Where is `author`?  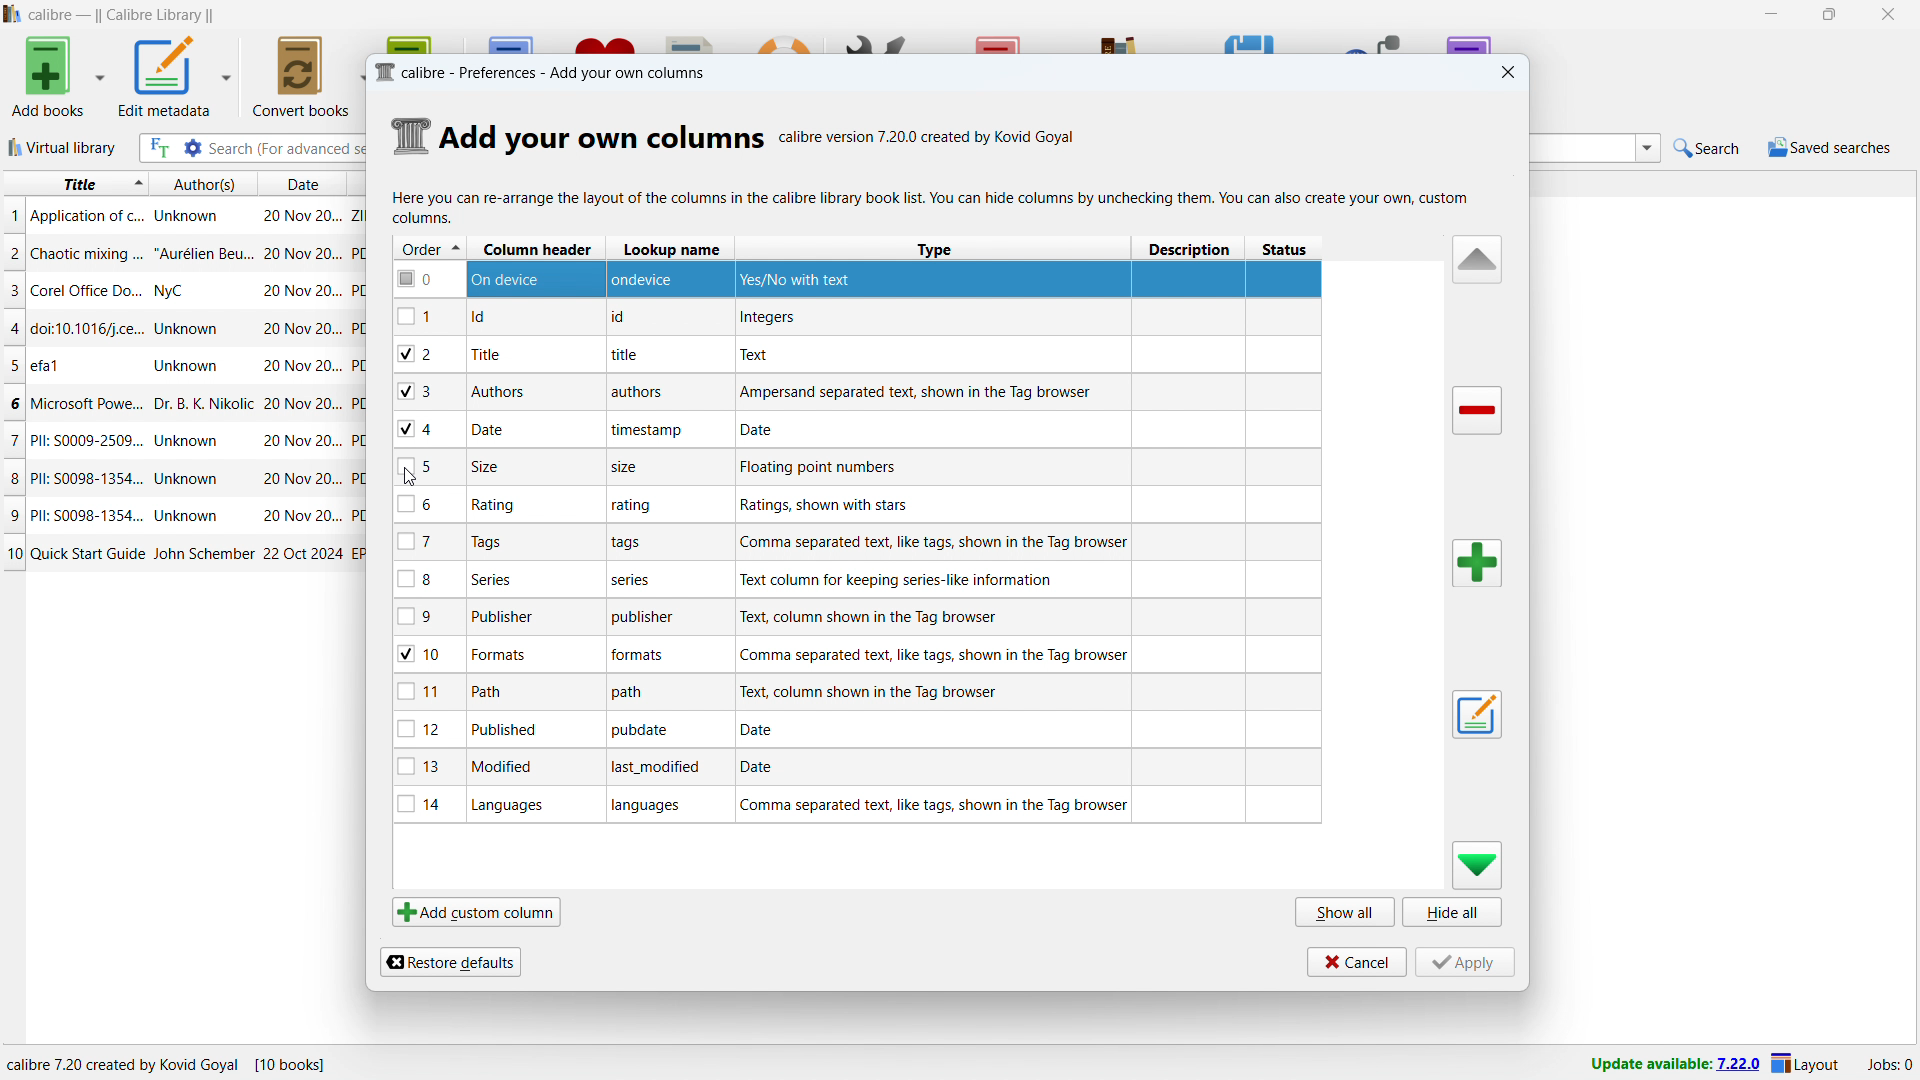
author is located at coordinates (188, 216).